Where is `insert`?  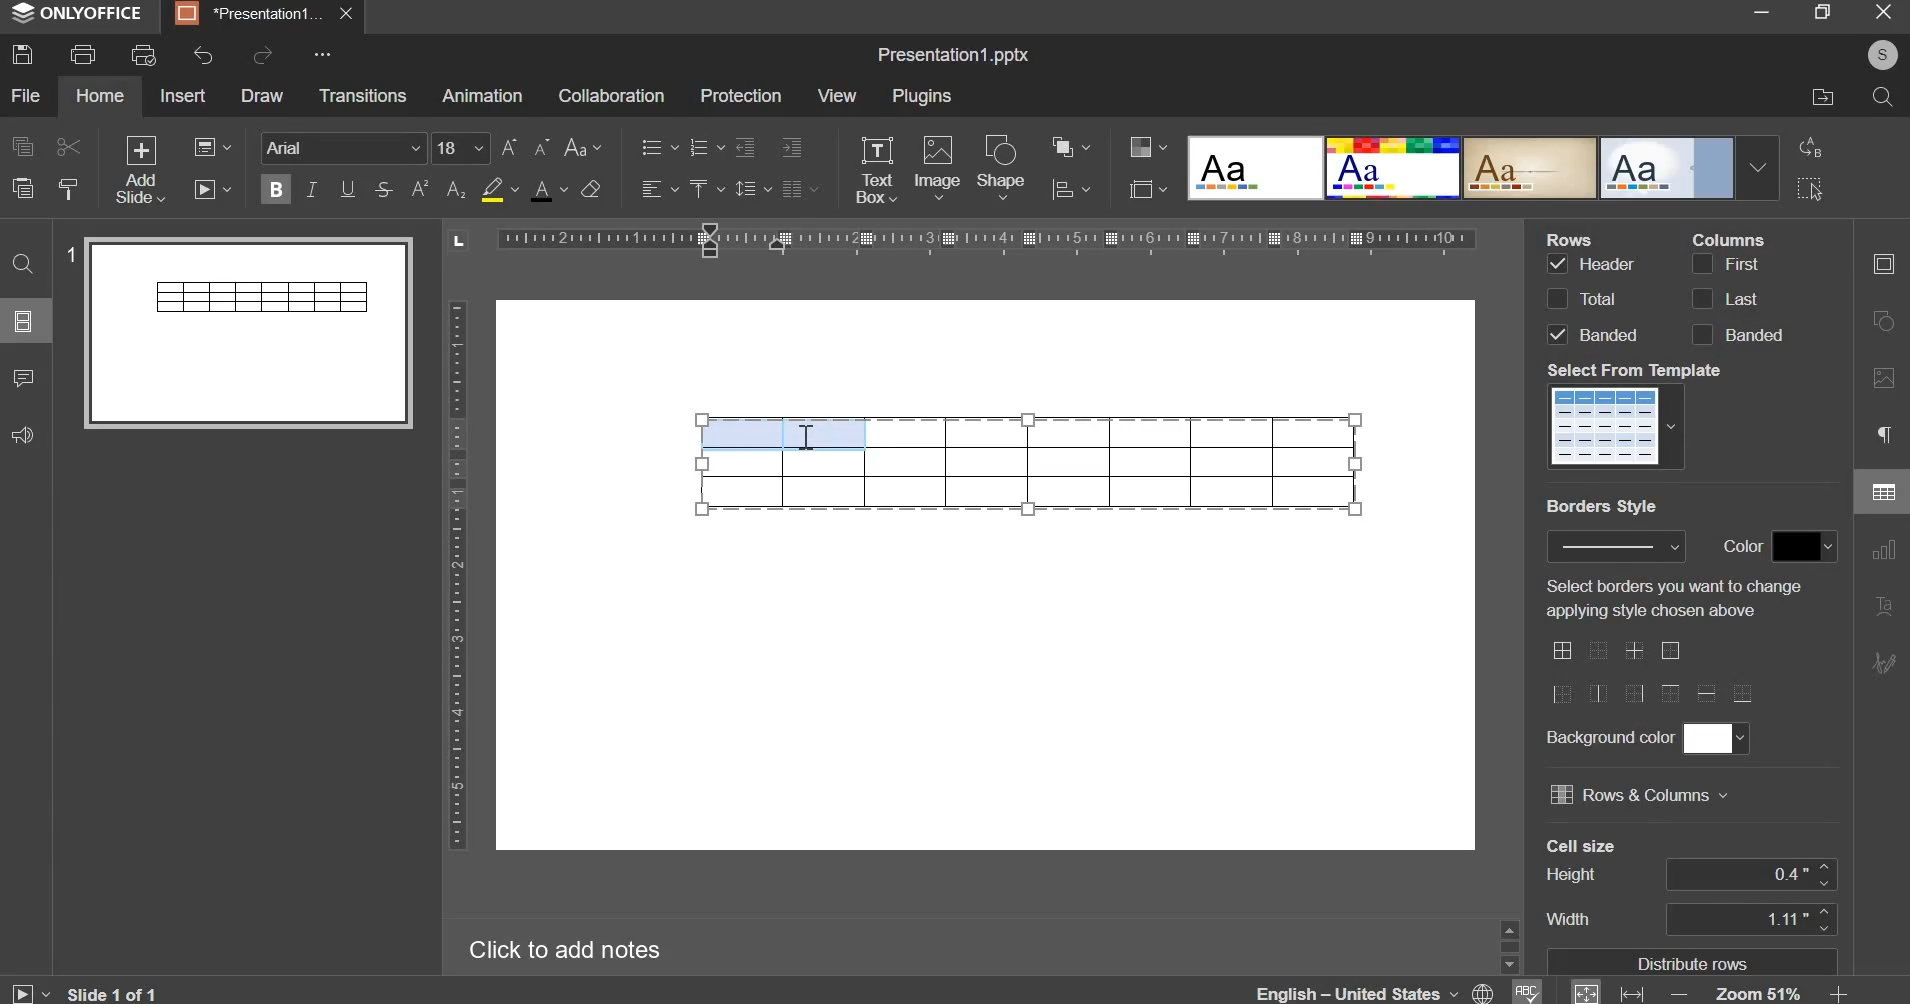
insert is located at coordinates (183, 94).